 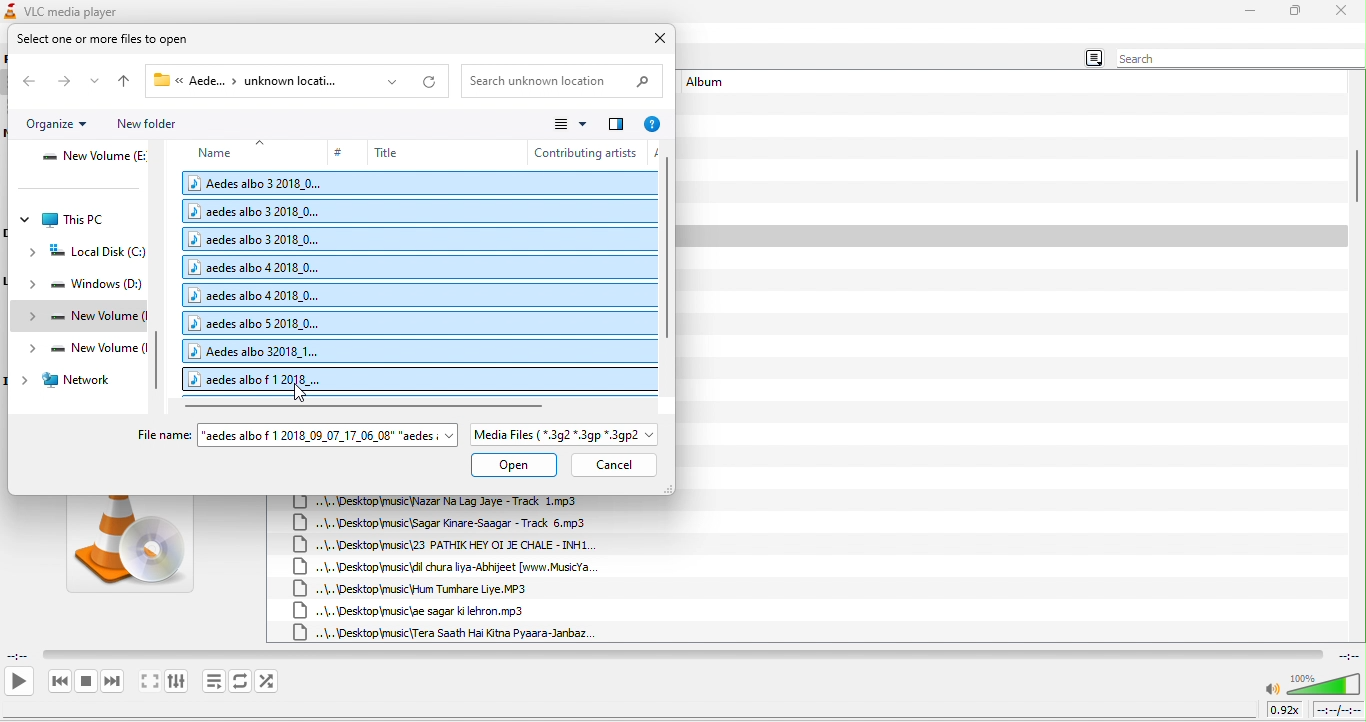 I want to click on network, so click(x=68, y=381).